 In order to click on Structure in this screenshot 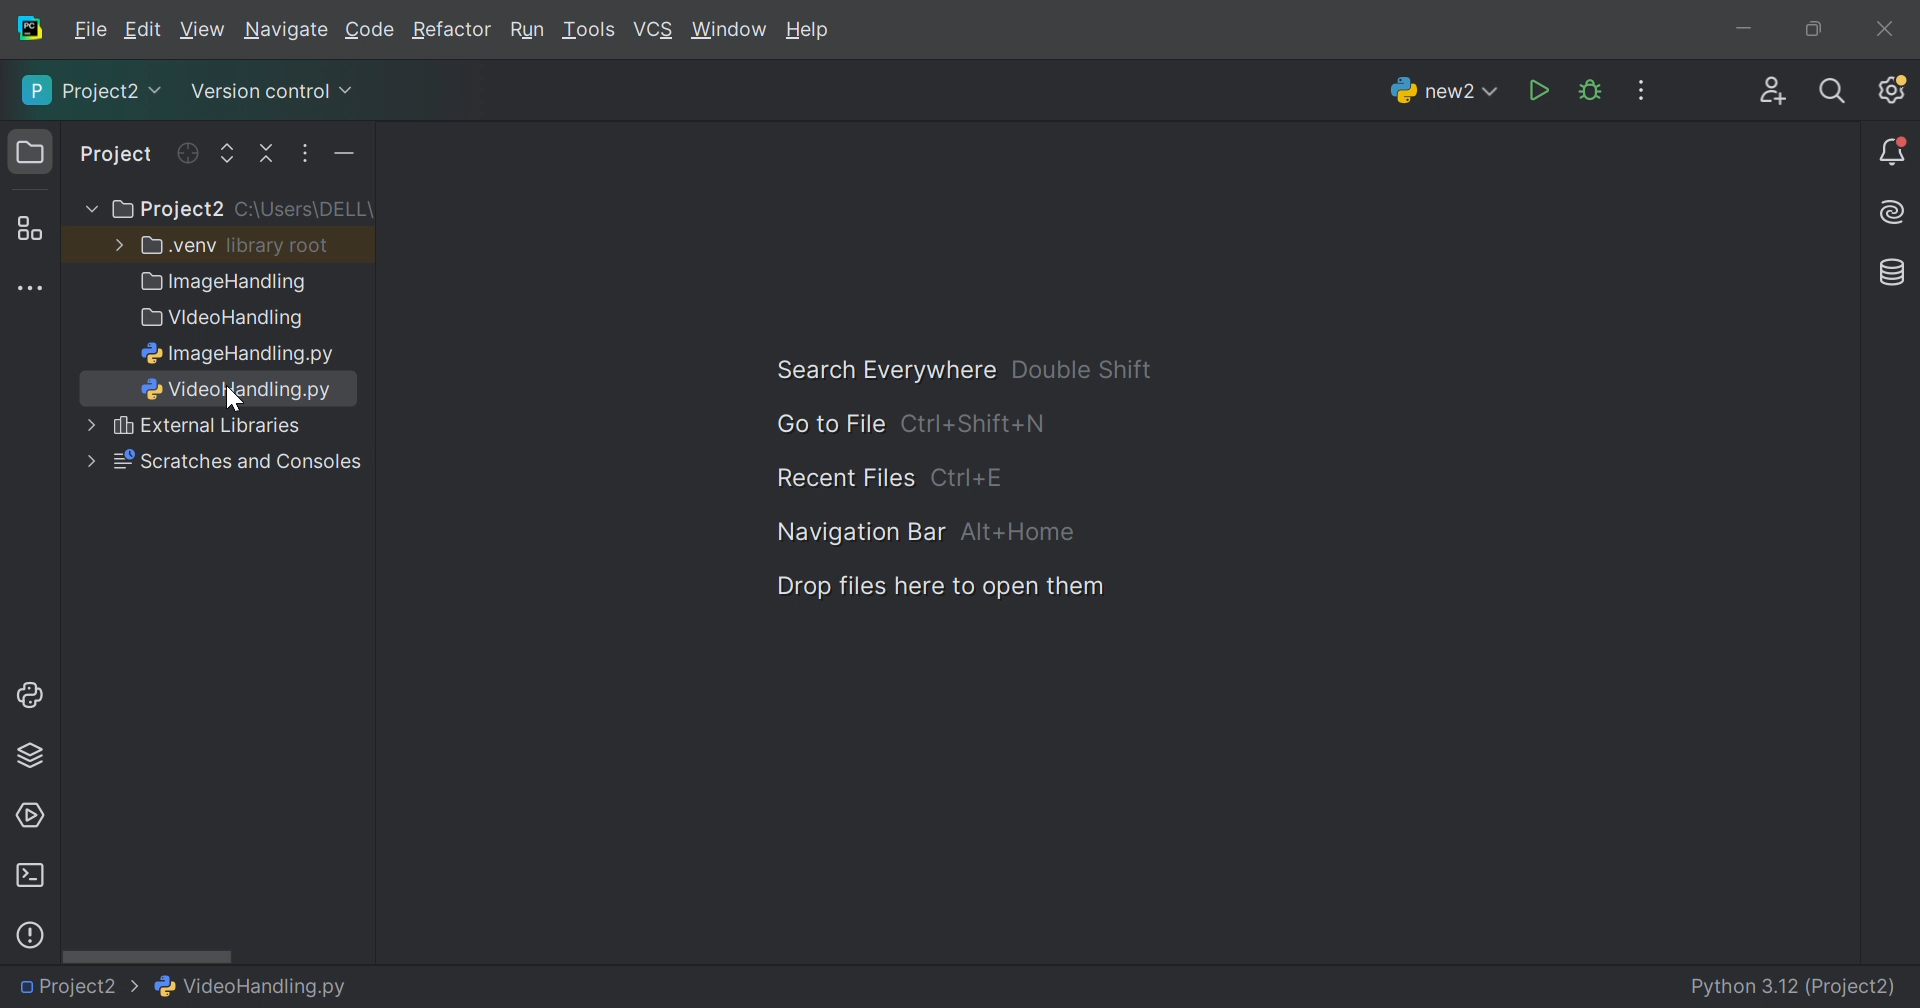, I will do `click(29, 230)`.